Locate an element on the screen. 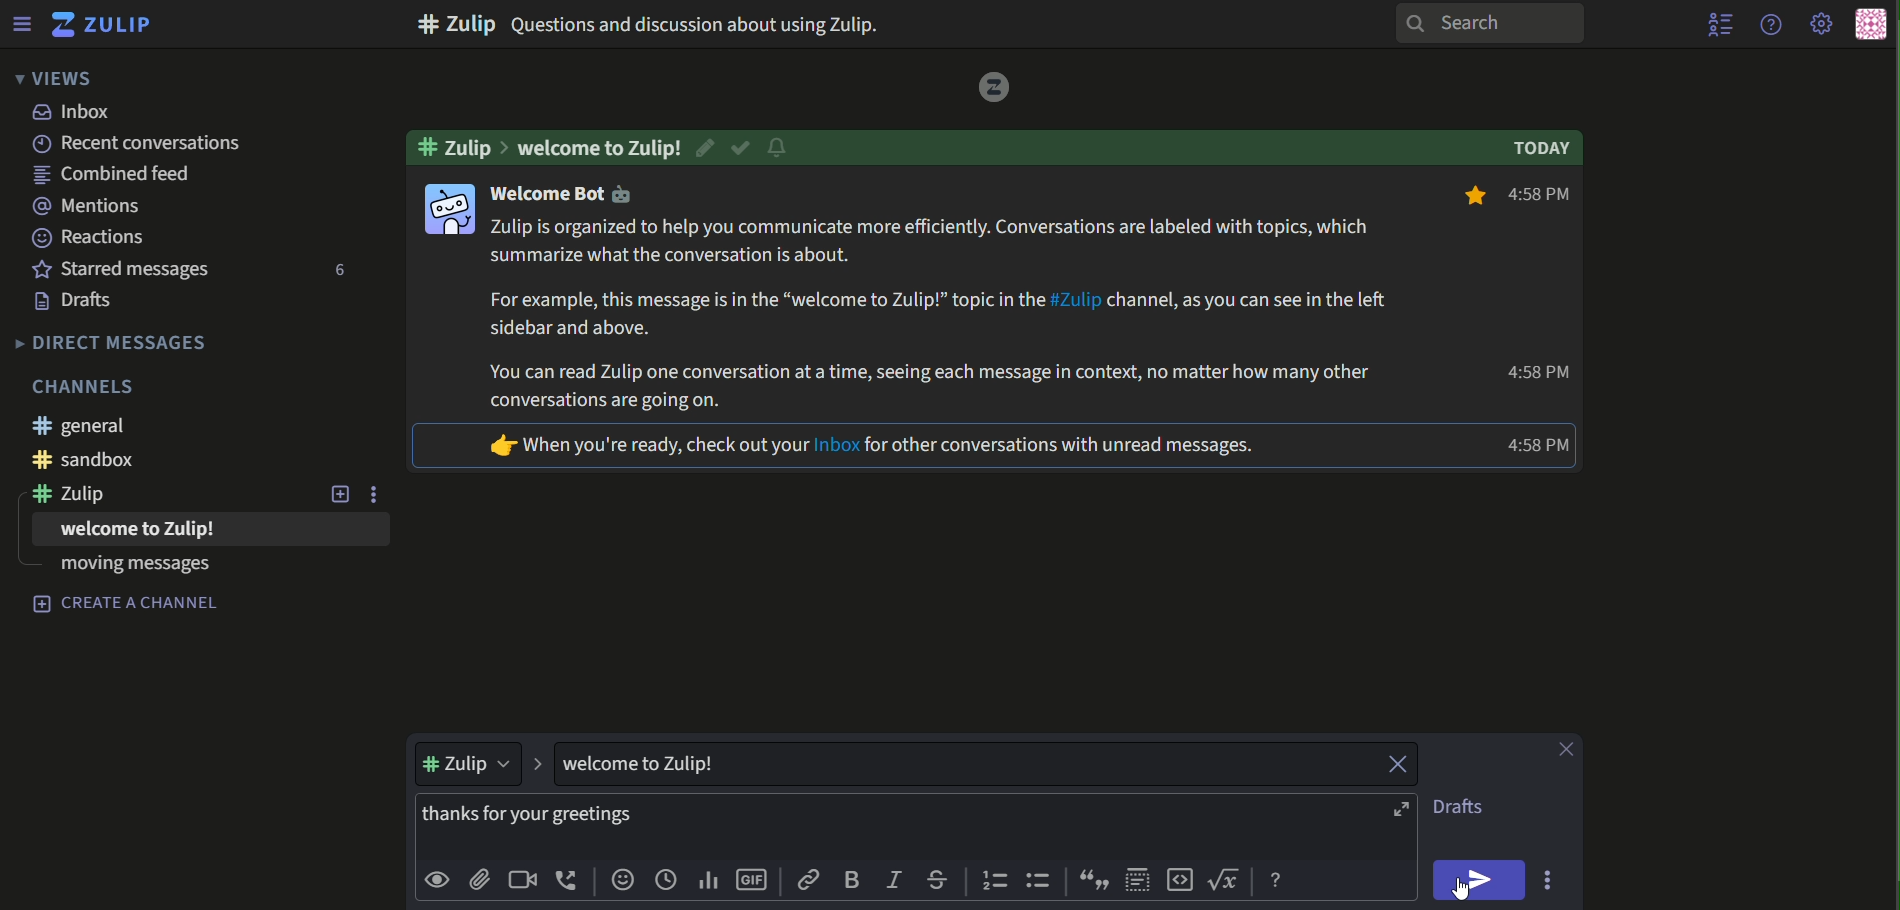 This screenshot has width=1900, height=910. edit is located at coordinates (709, 147).